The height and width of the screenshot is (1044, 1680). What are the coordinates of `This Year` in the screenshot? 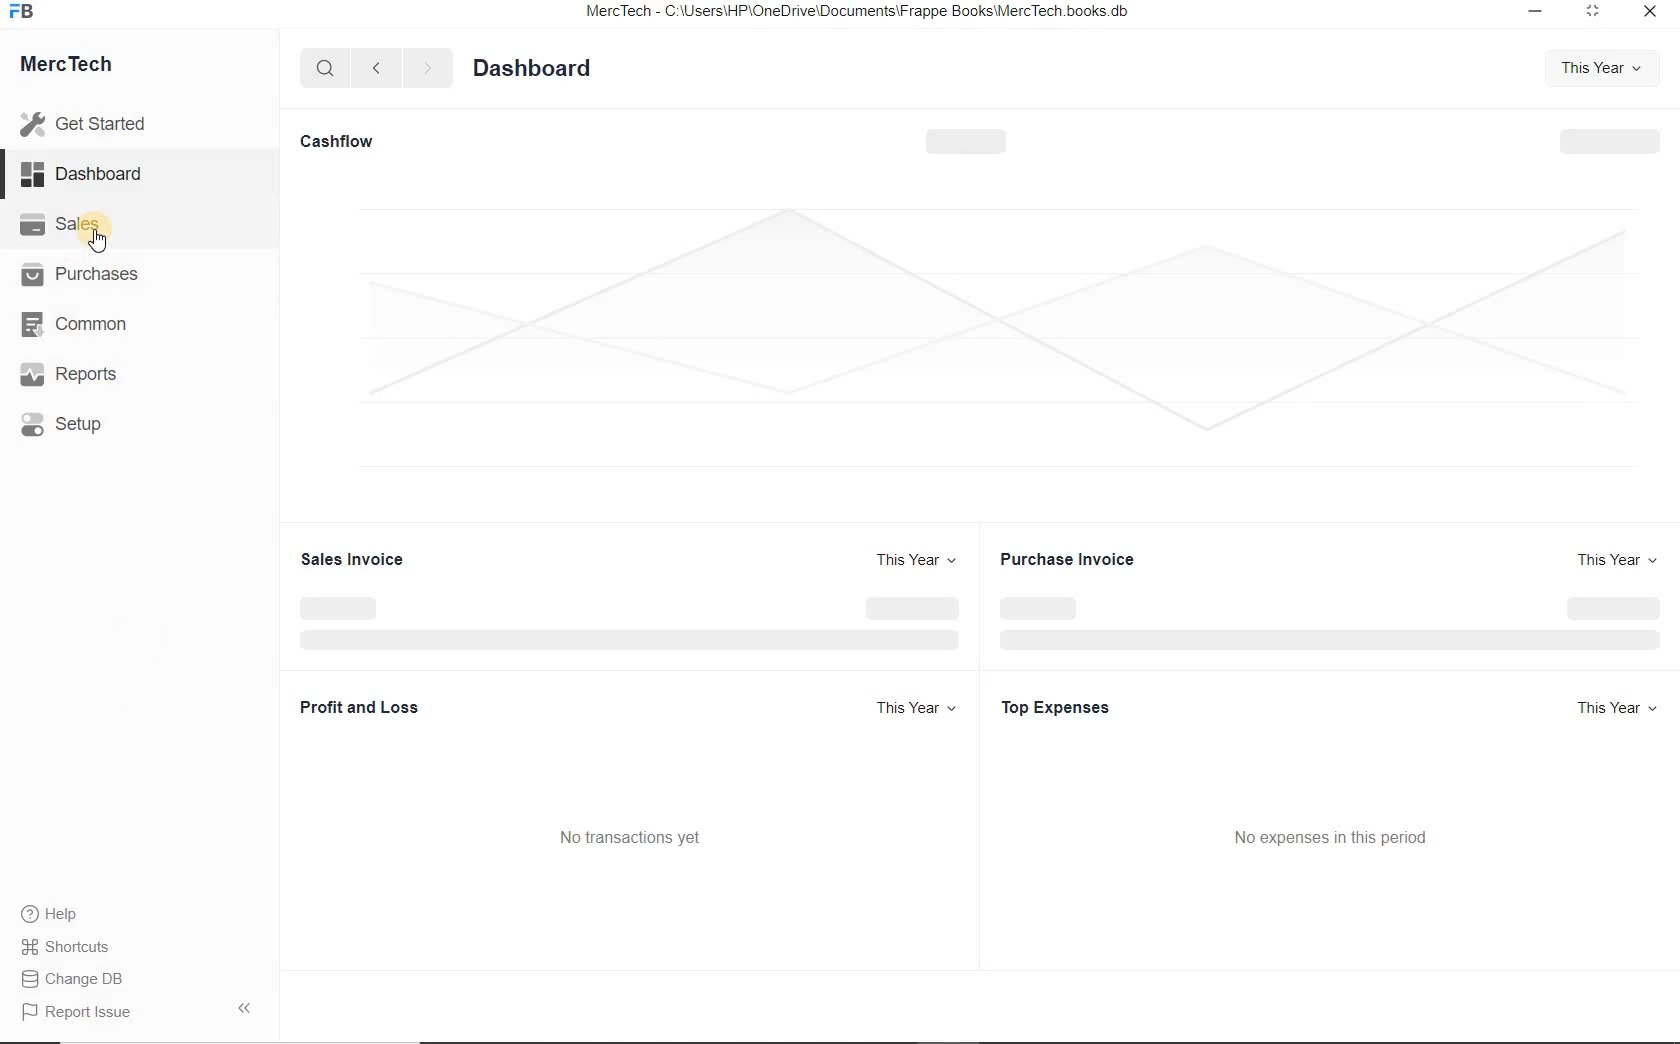 It's located at (918, 708).